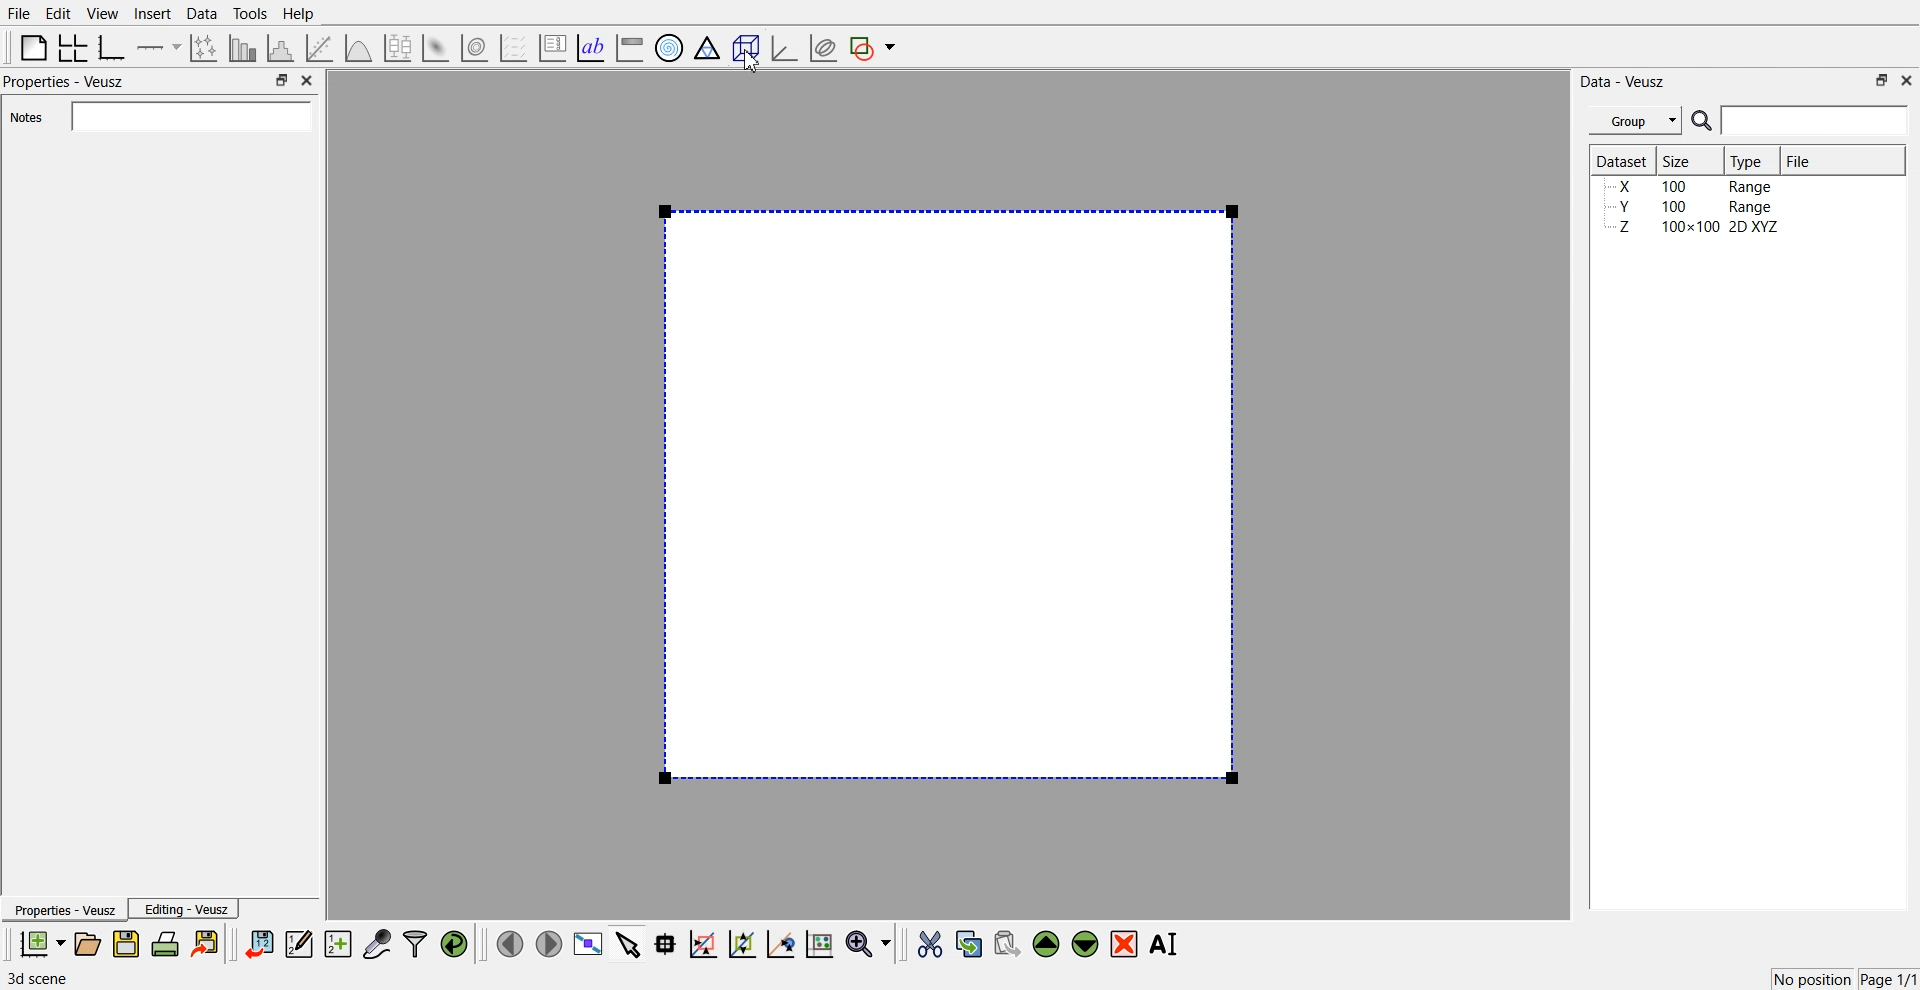 The image size is (1920, 990). I want to click on Plot box plots, so click(398, 48).